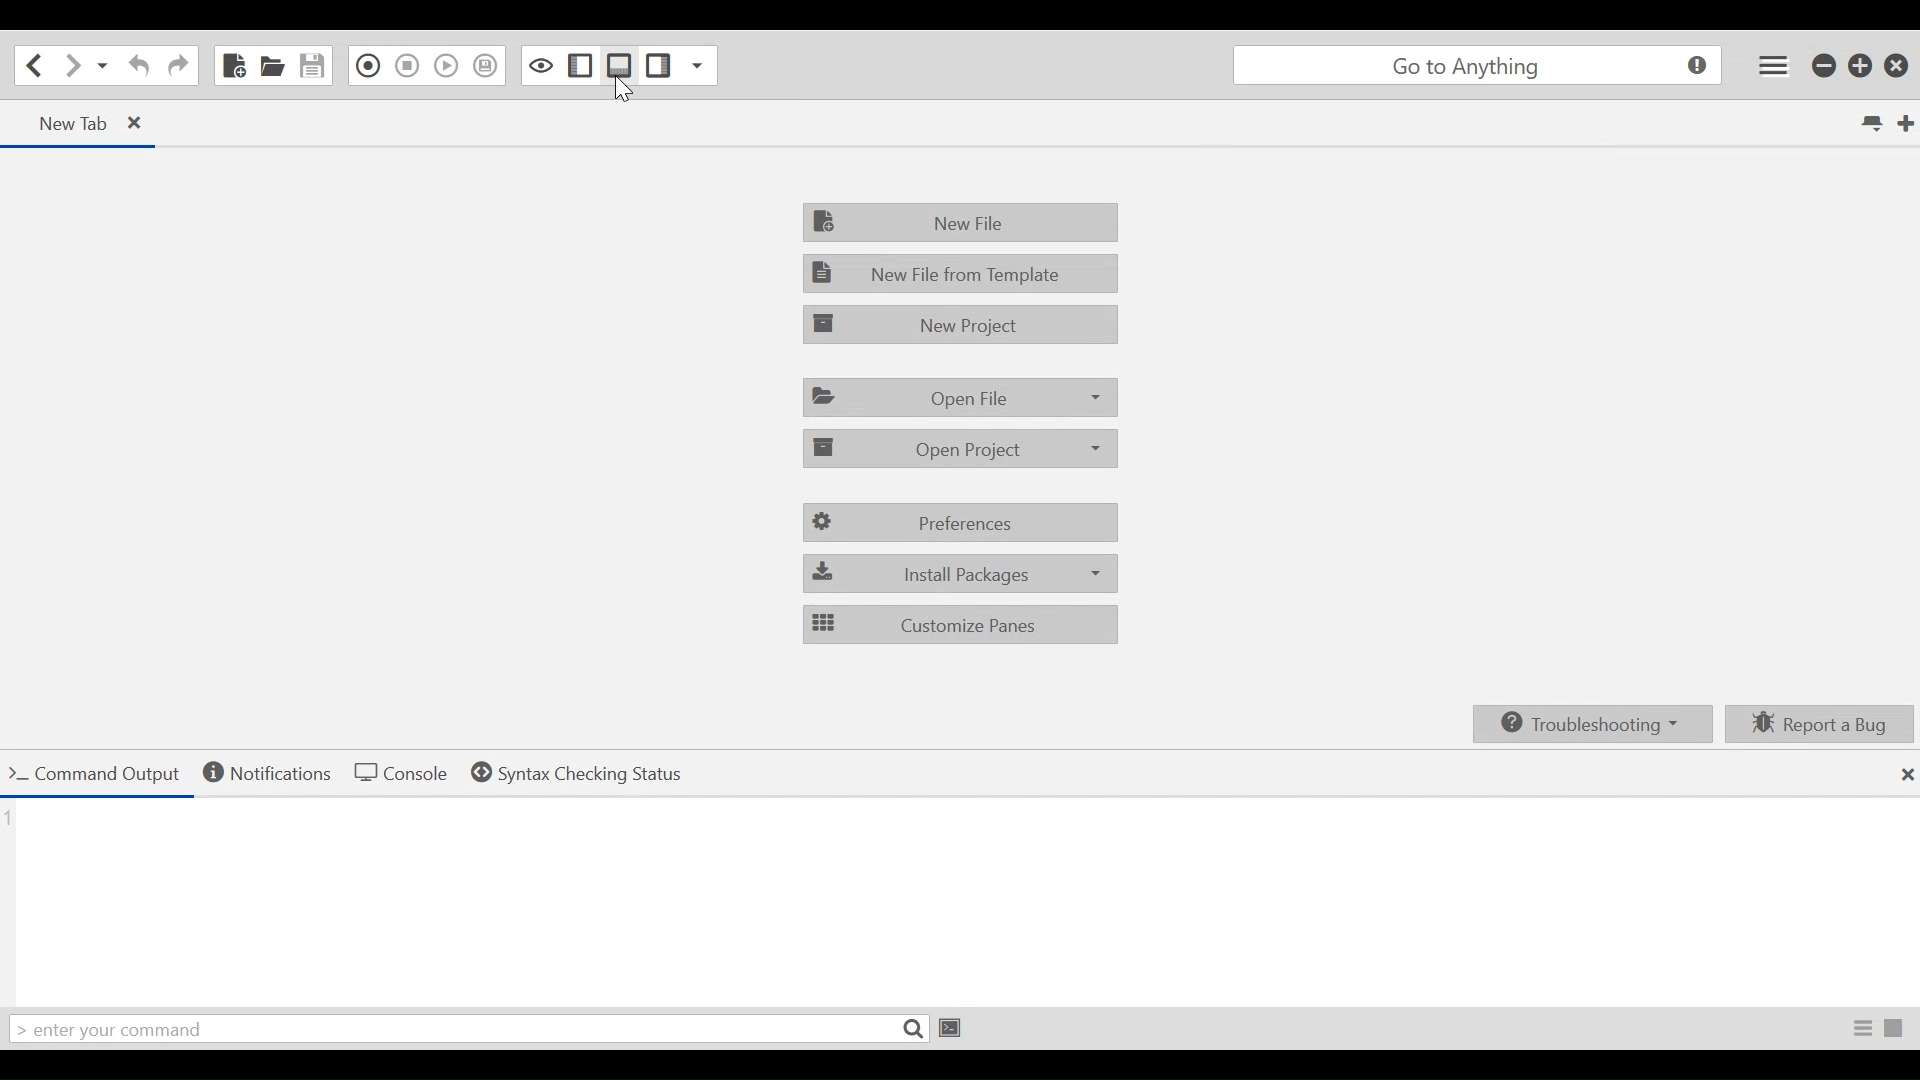 Image resolution: width=1920 pixels, height=1080 pixels. What do you see at coordinates (959, 626) in the screenshot?
I see `Customize Panes` at bounding box center [959, 626].